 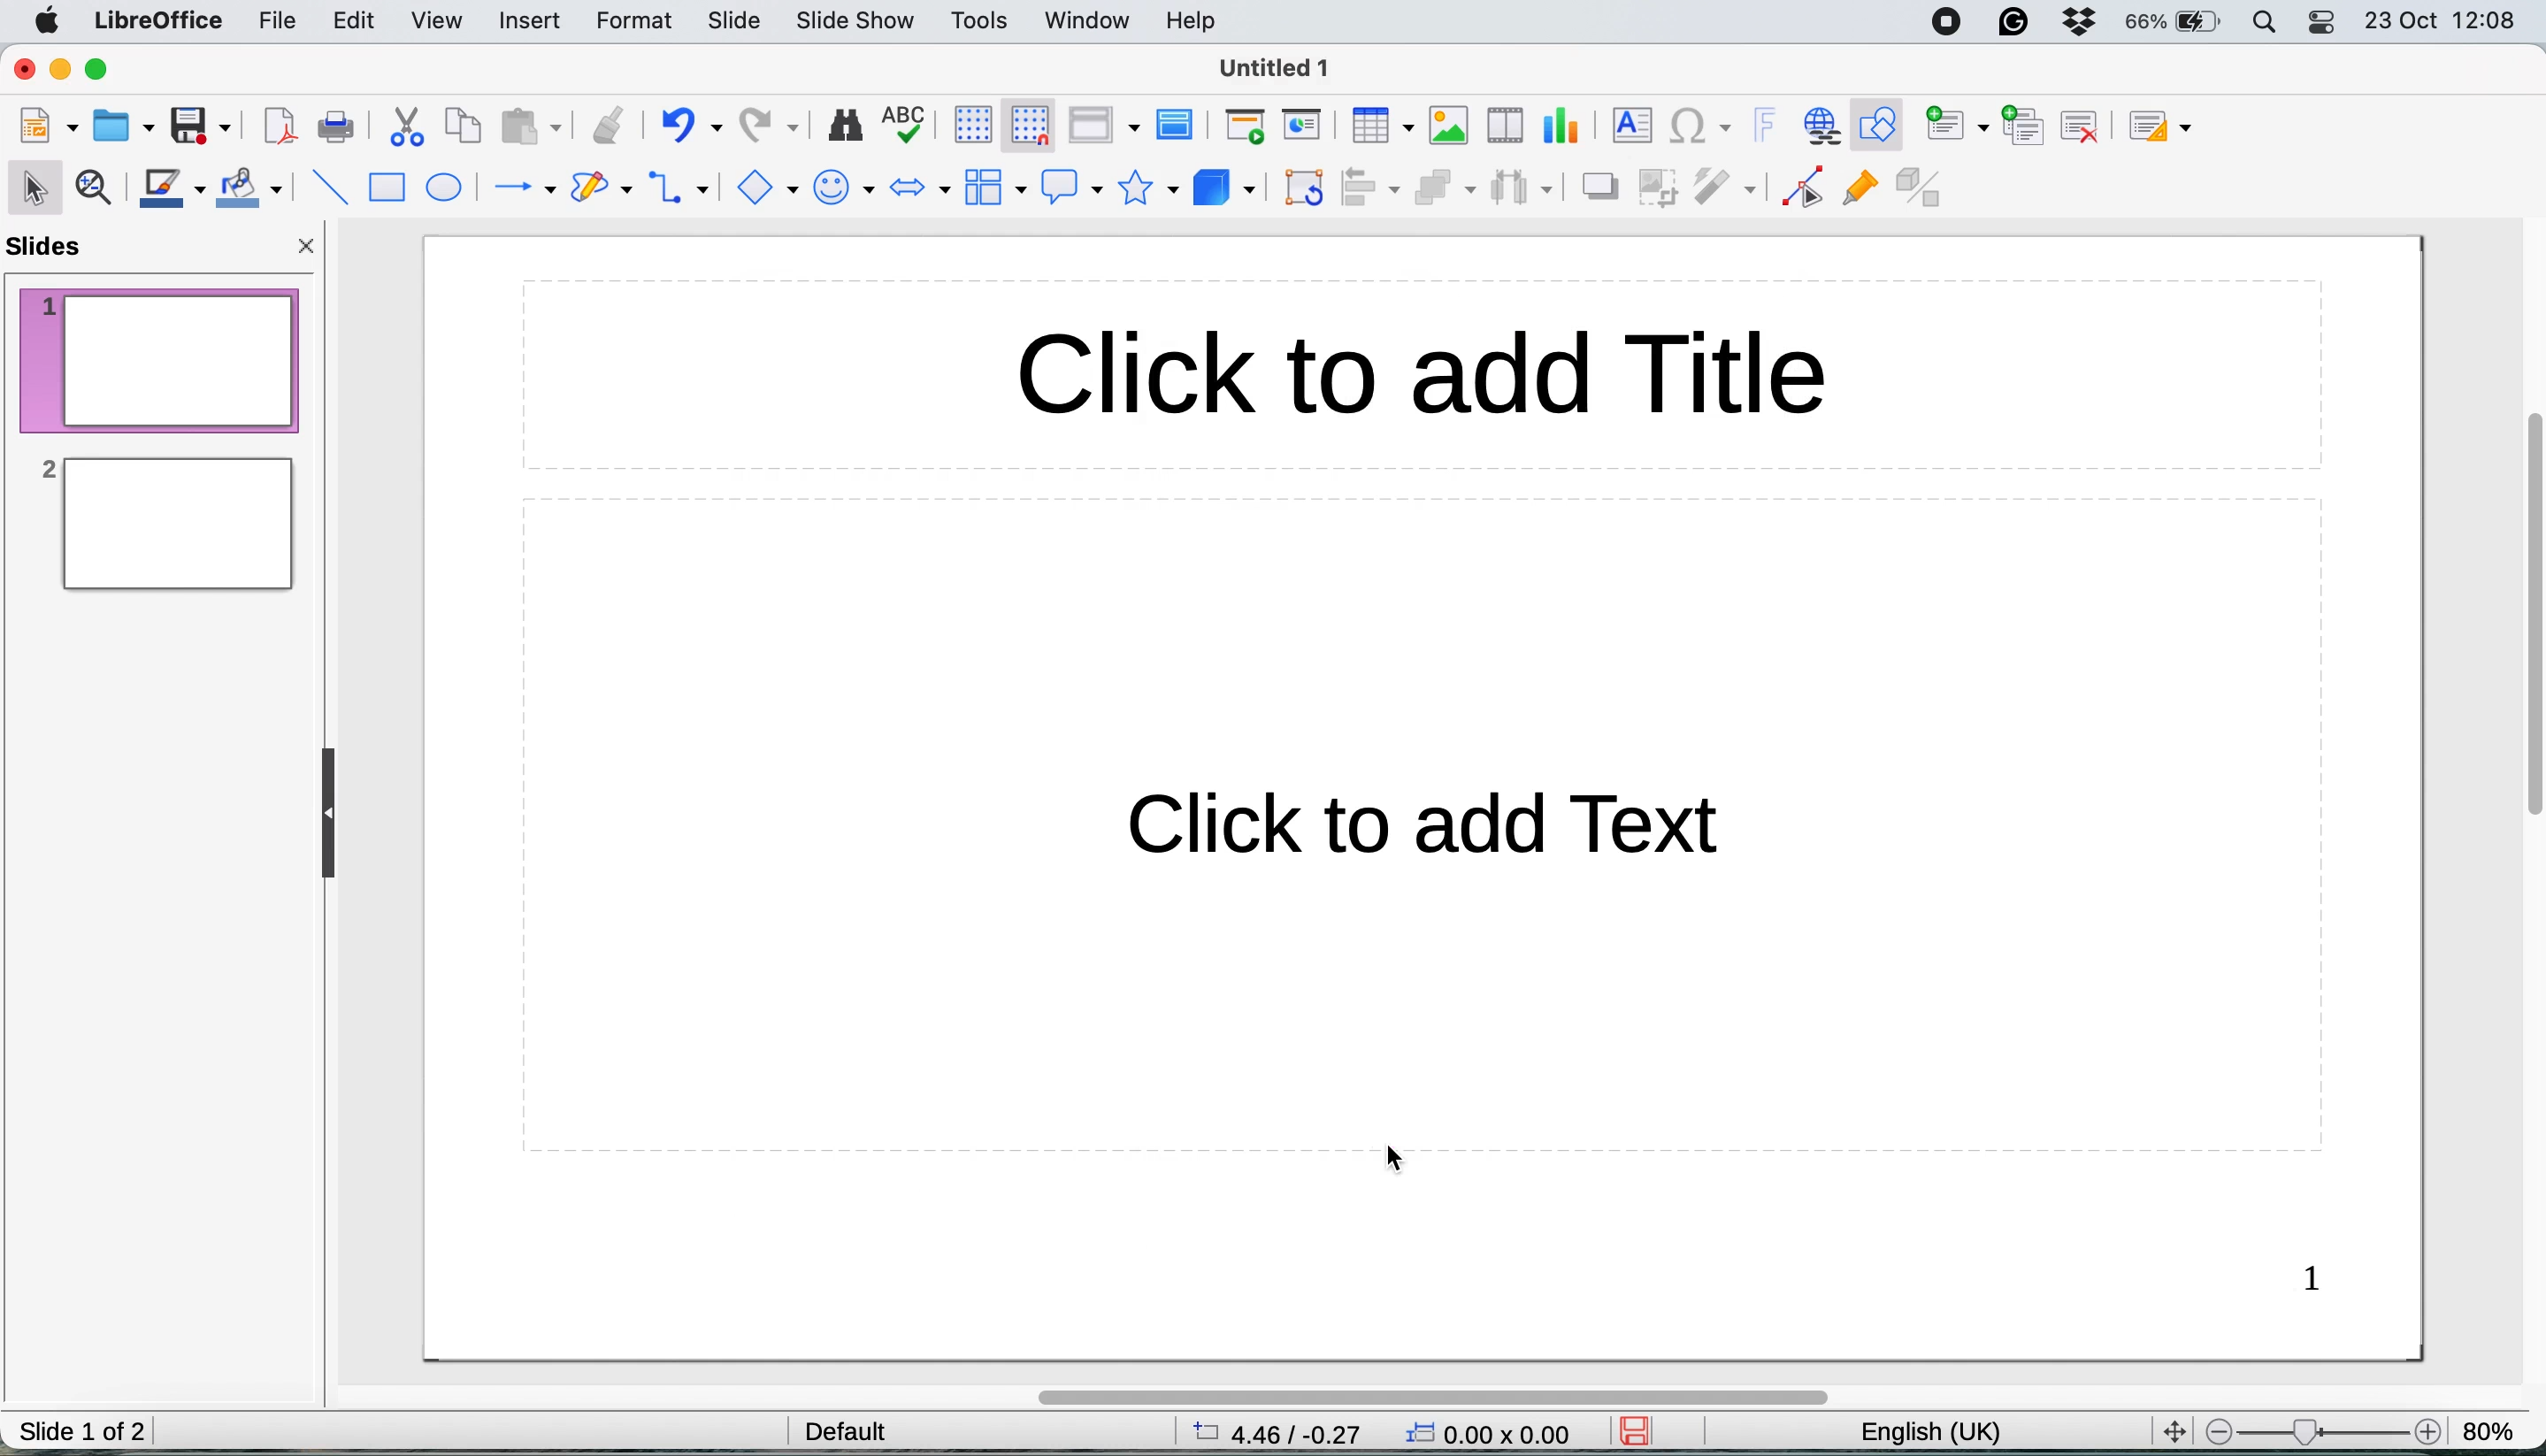 What do you see at coordinates (1819, 125) in the screenshot?
I see `insert hyperlink` at bounding box center [1819, 125].